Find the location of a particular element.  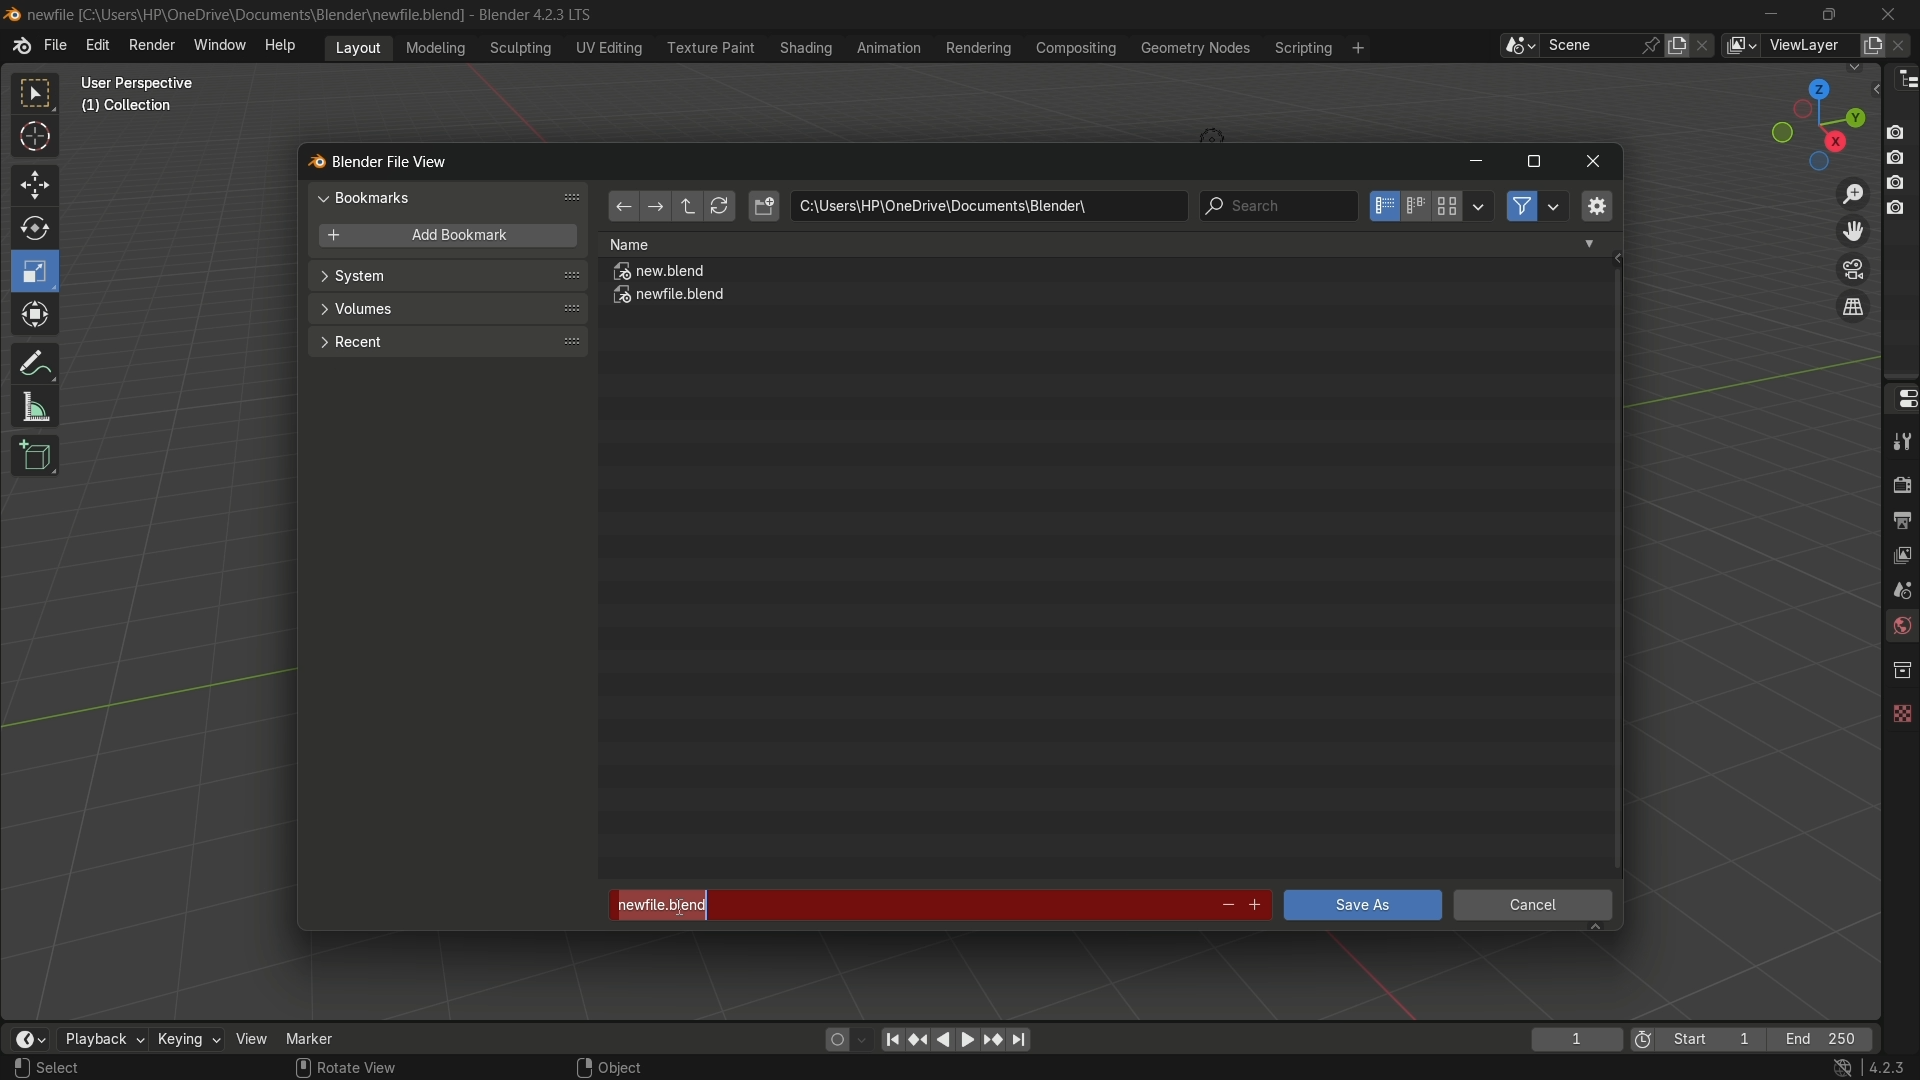

toggle region is located at coordinates (1595, 205).